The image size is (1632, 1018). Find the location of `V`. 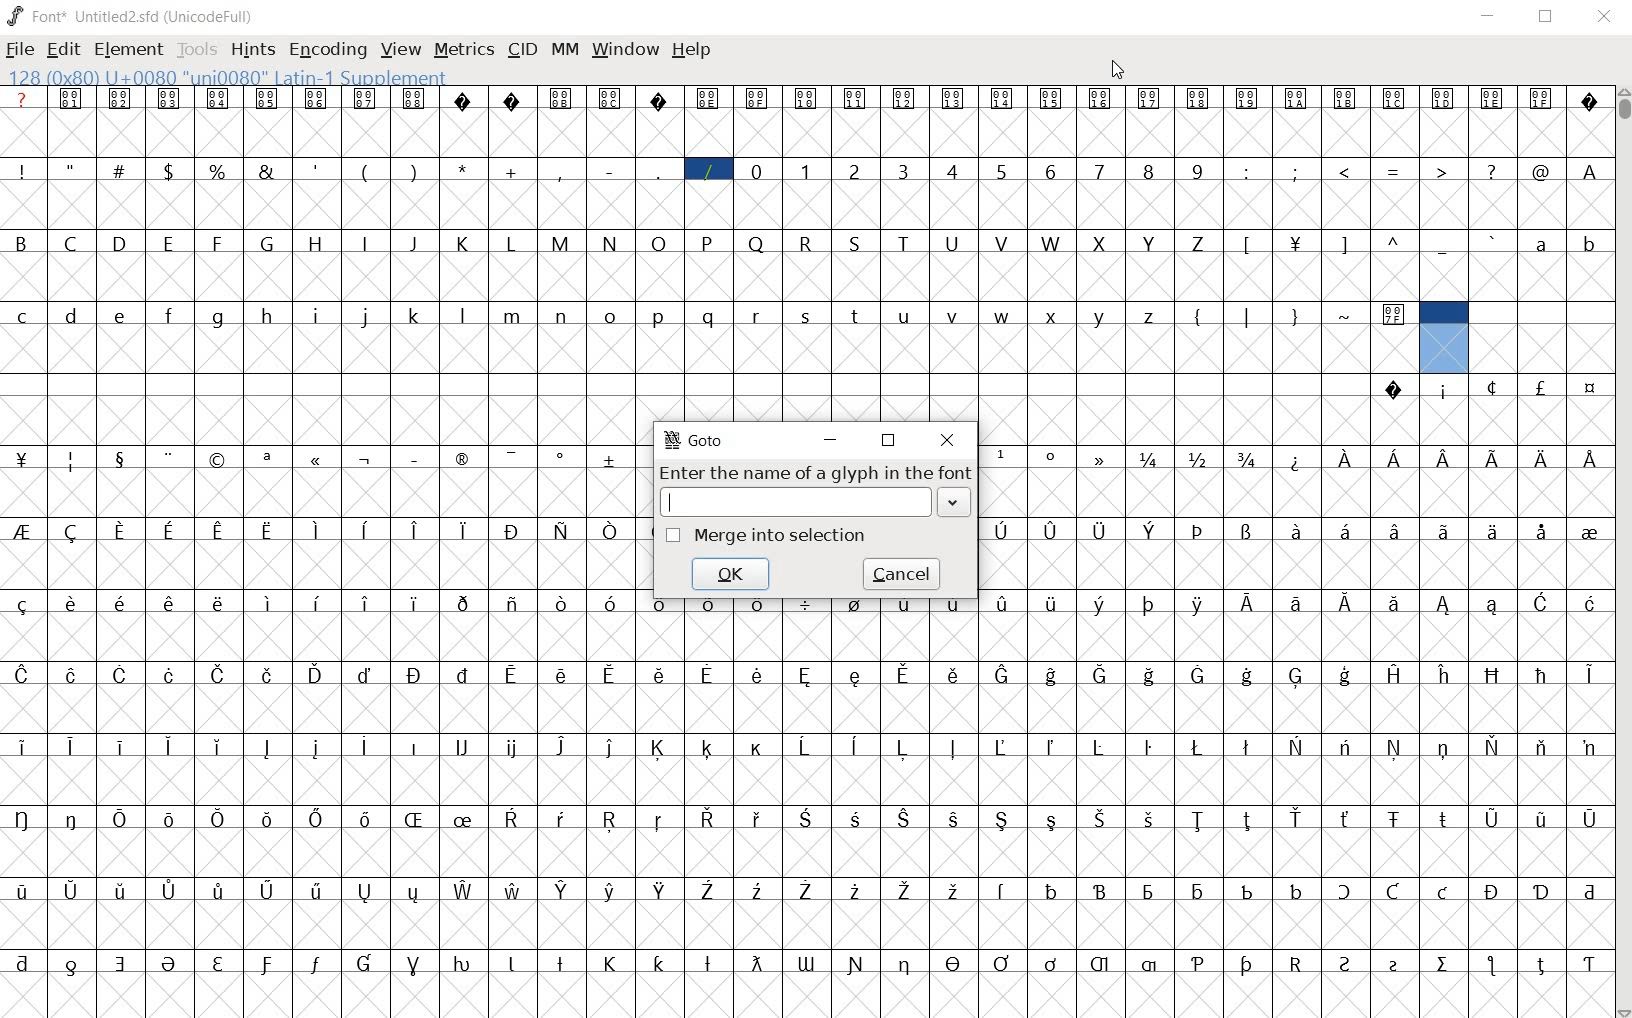

V is located at coordinates (1007, 242).